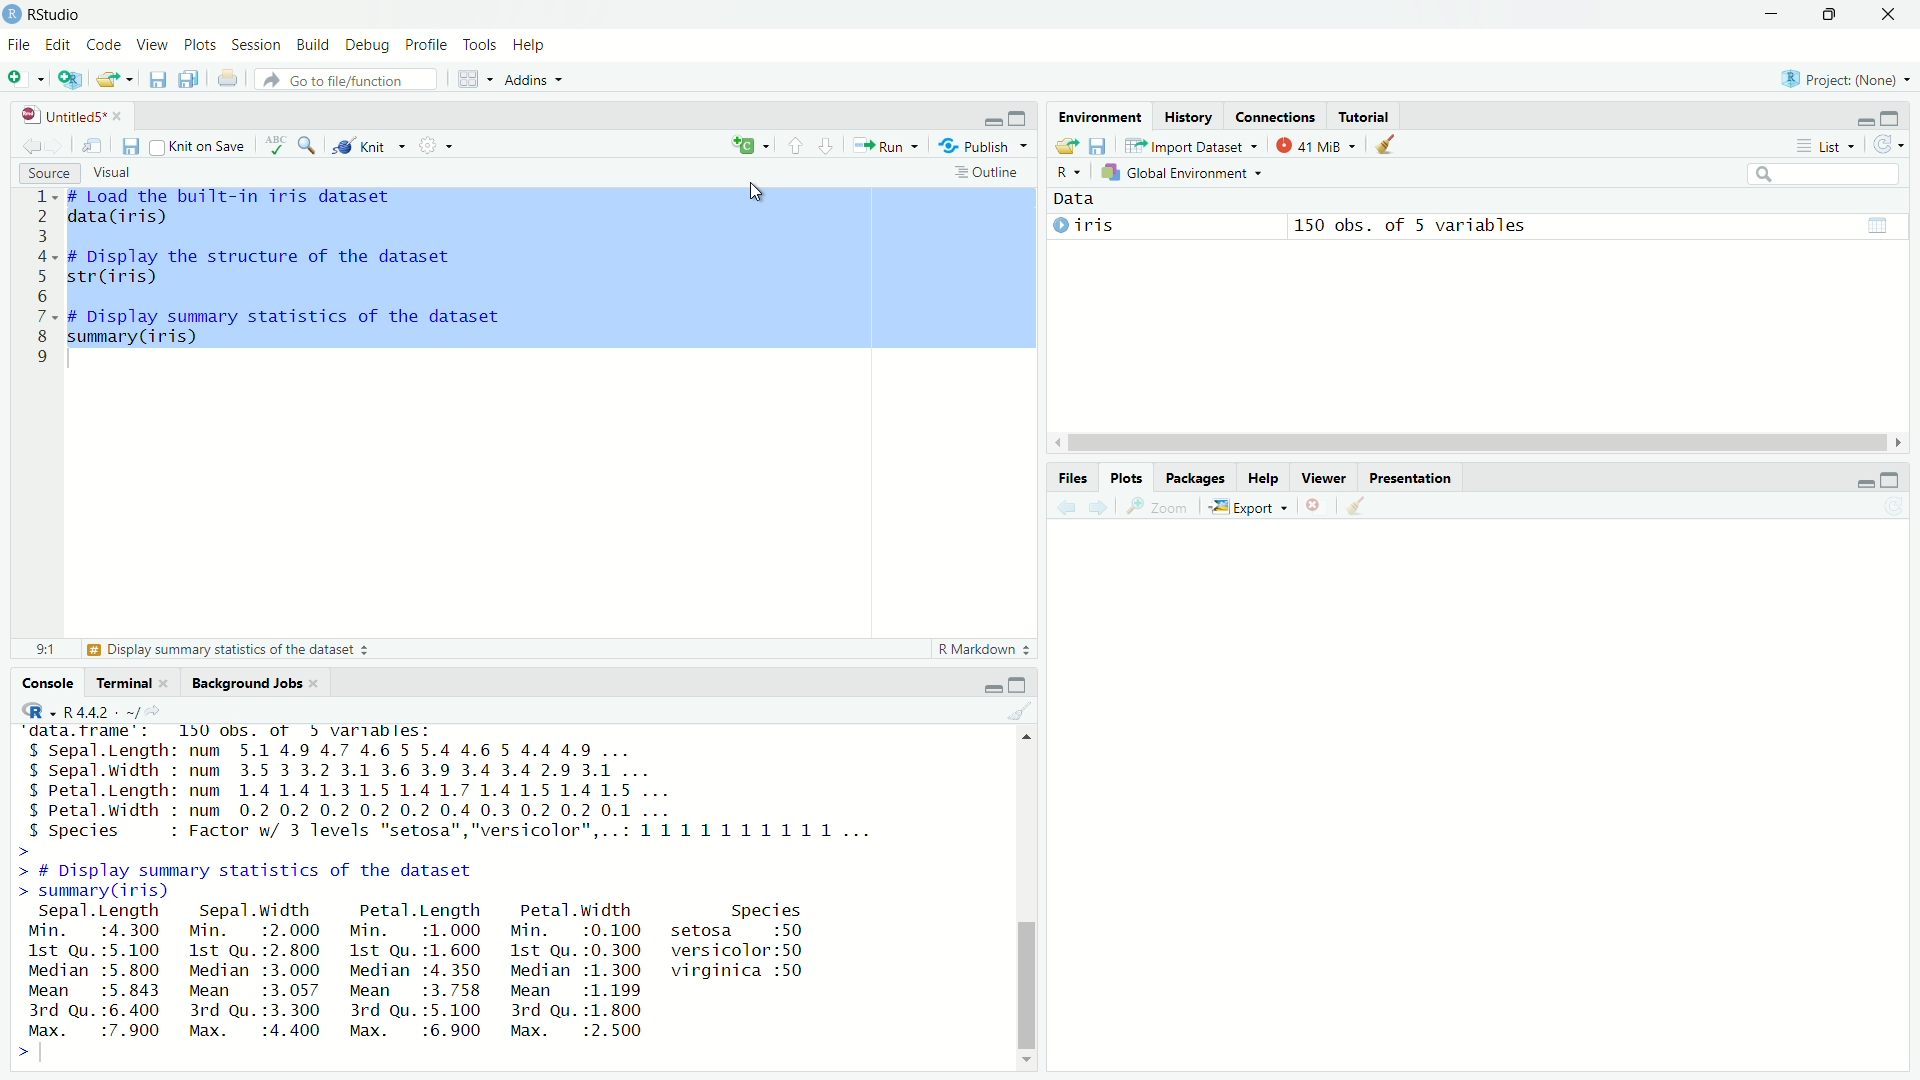  What do you see at coordinates (546, 268) in the screenshot?
I see `# Load the built-in iris datasetdata(iris)# Display the structure of the datasetstr(iris)# Display summary statistics of the datasetsummary (iris)` at bounding box center [546, 268].